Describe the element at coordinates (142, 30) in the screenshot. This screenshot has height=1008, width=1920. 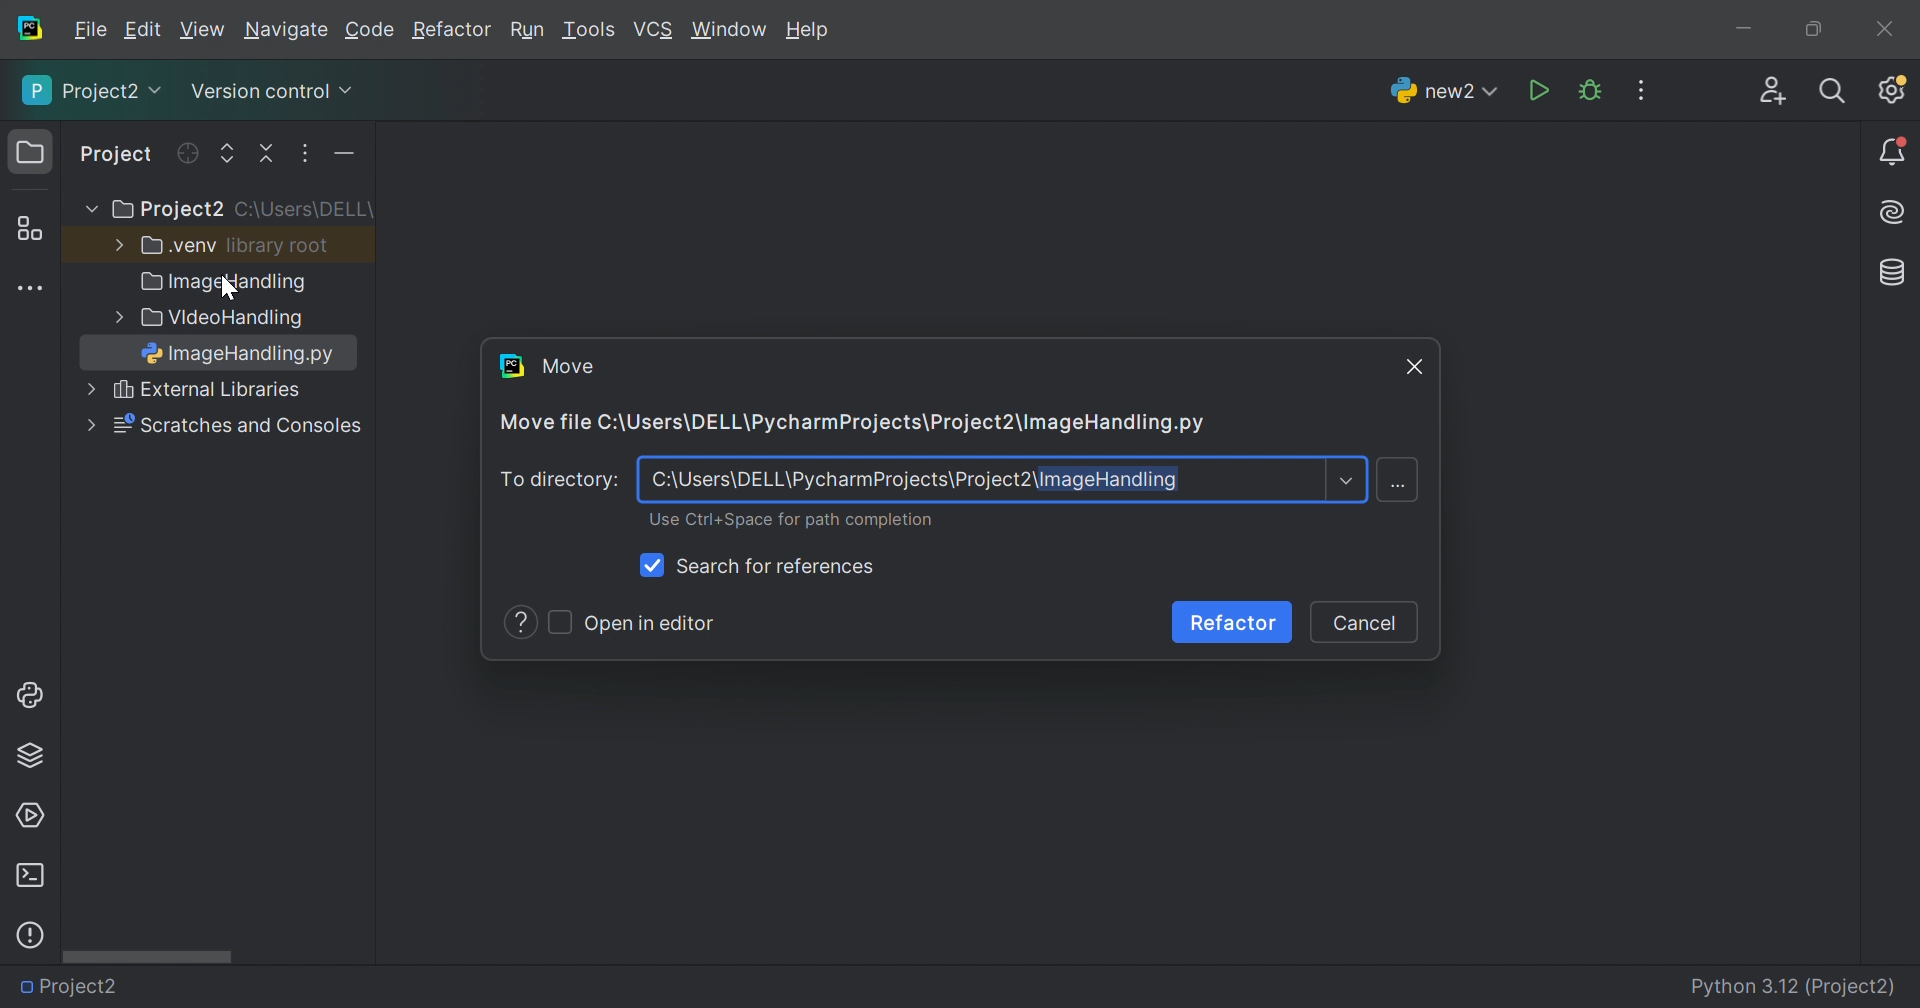
I see `Edit` at that location.